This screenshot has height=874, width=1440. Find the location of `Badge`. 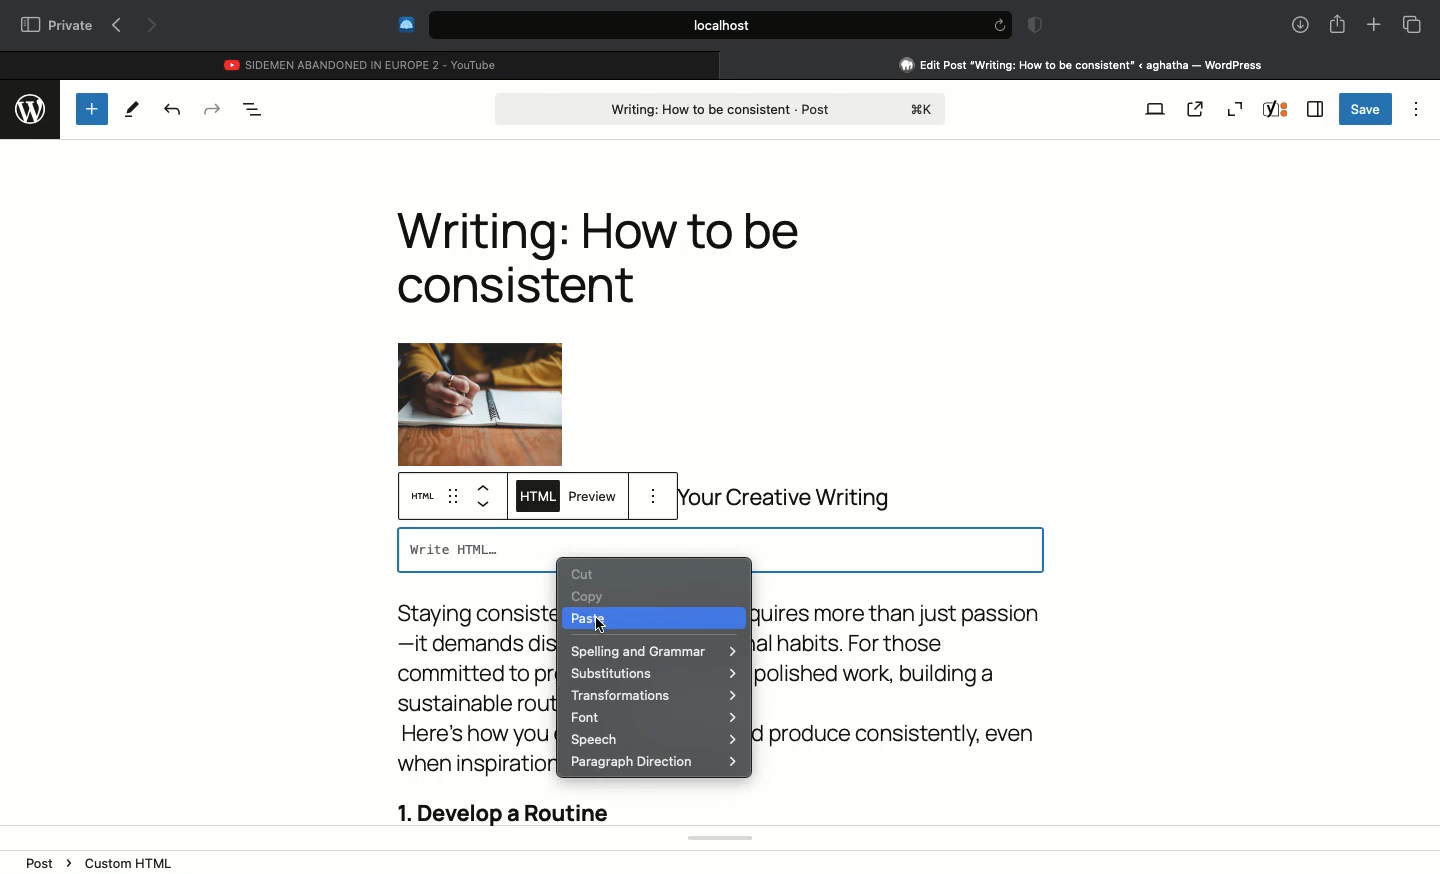

Badge is located at coordinates (1032, 26).